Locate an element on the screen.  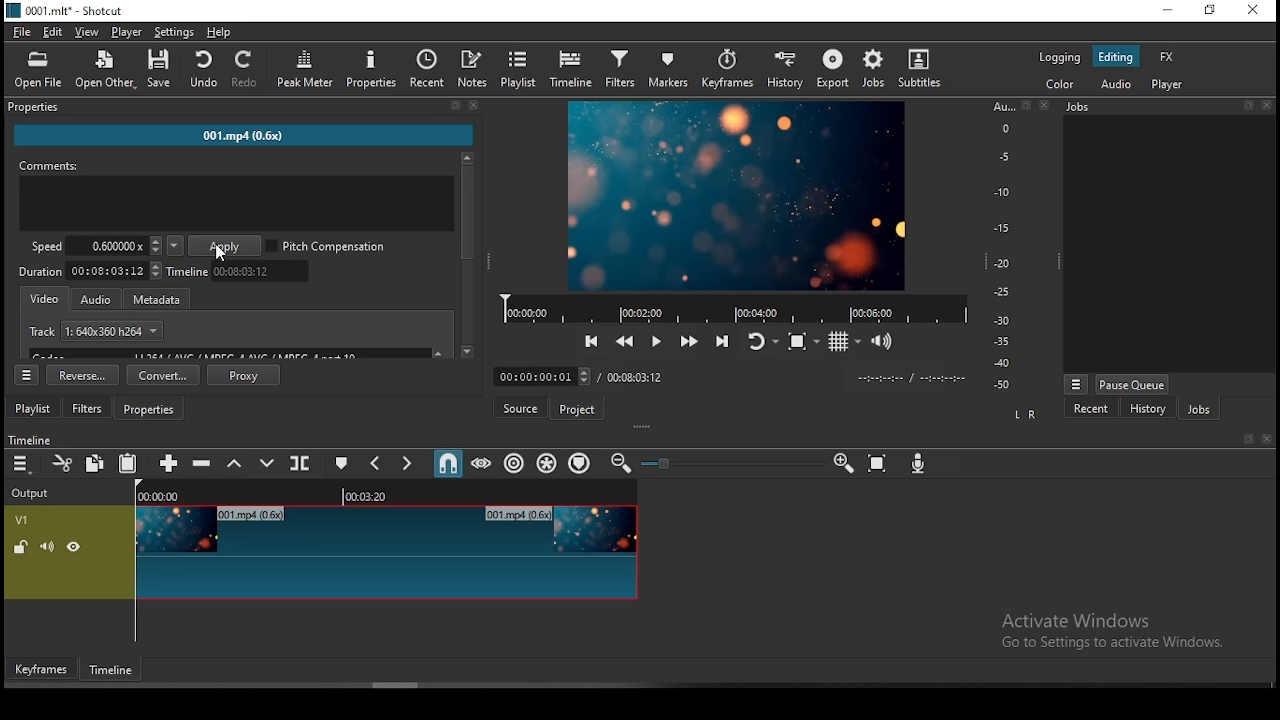
speed is located at coordinates (92, 244).